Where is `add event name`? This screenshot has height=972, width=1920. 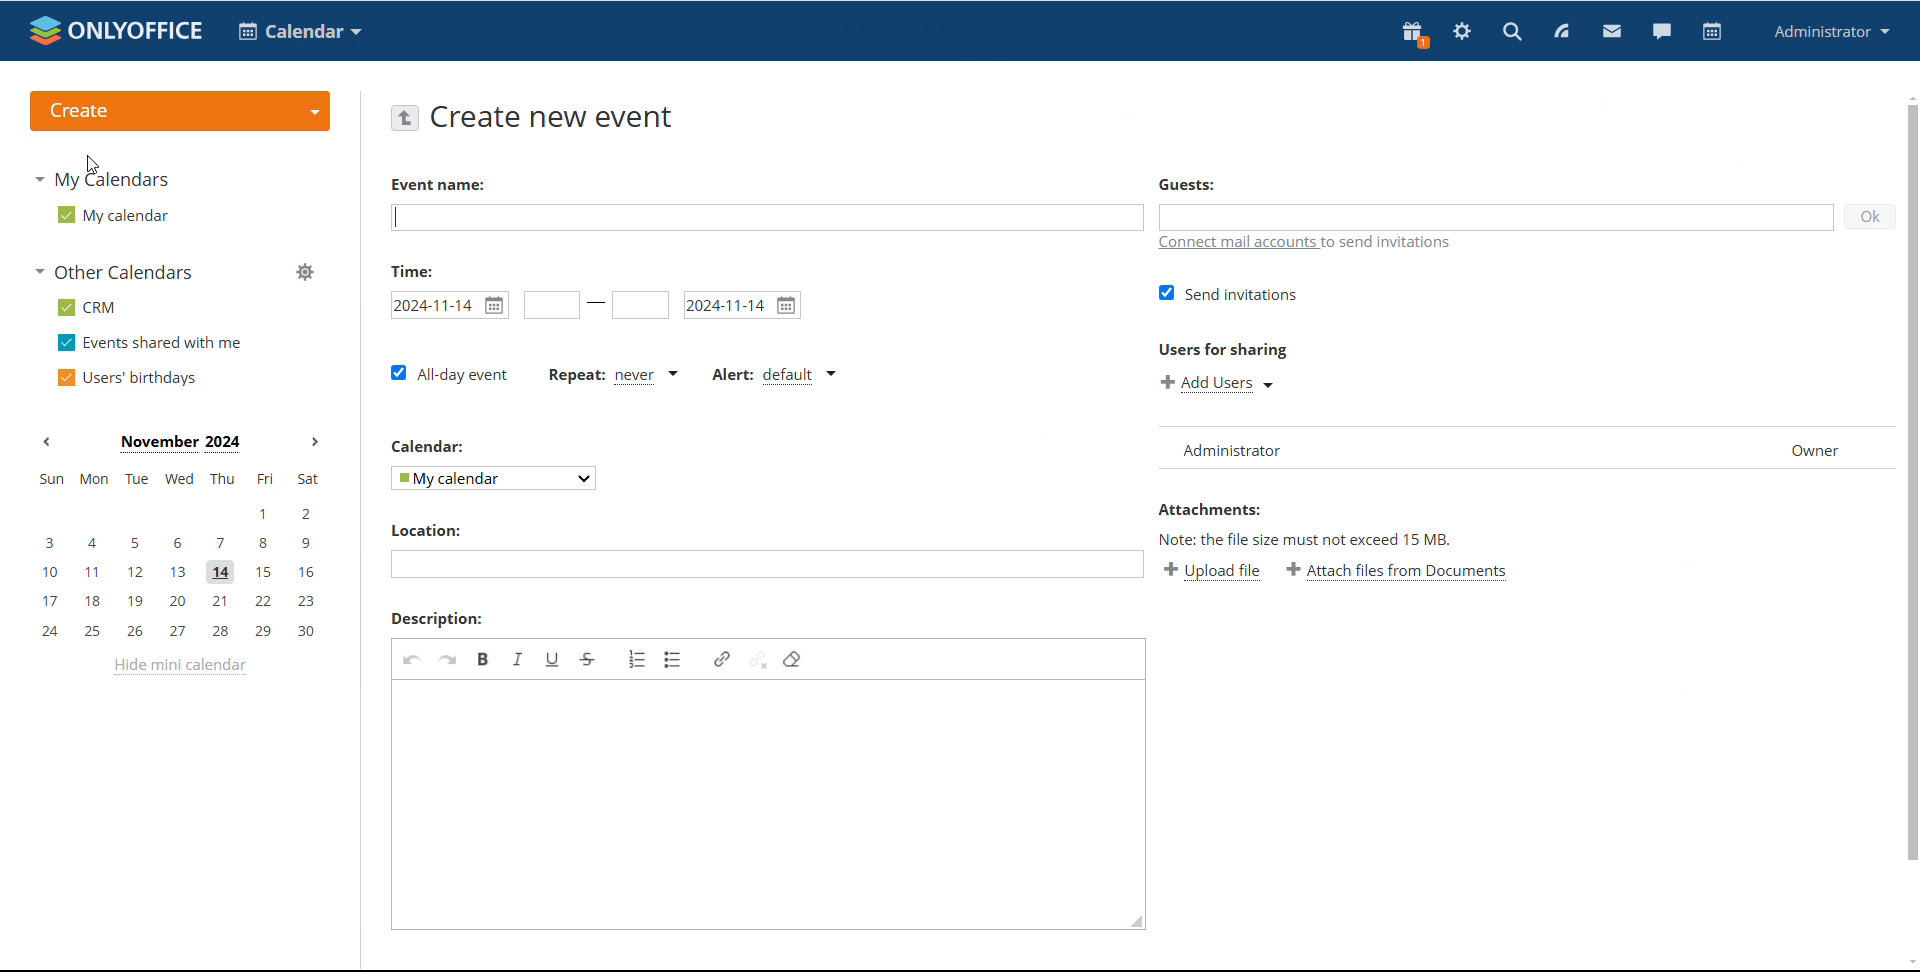
add event name is located at coordinates (768, 218).